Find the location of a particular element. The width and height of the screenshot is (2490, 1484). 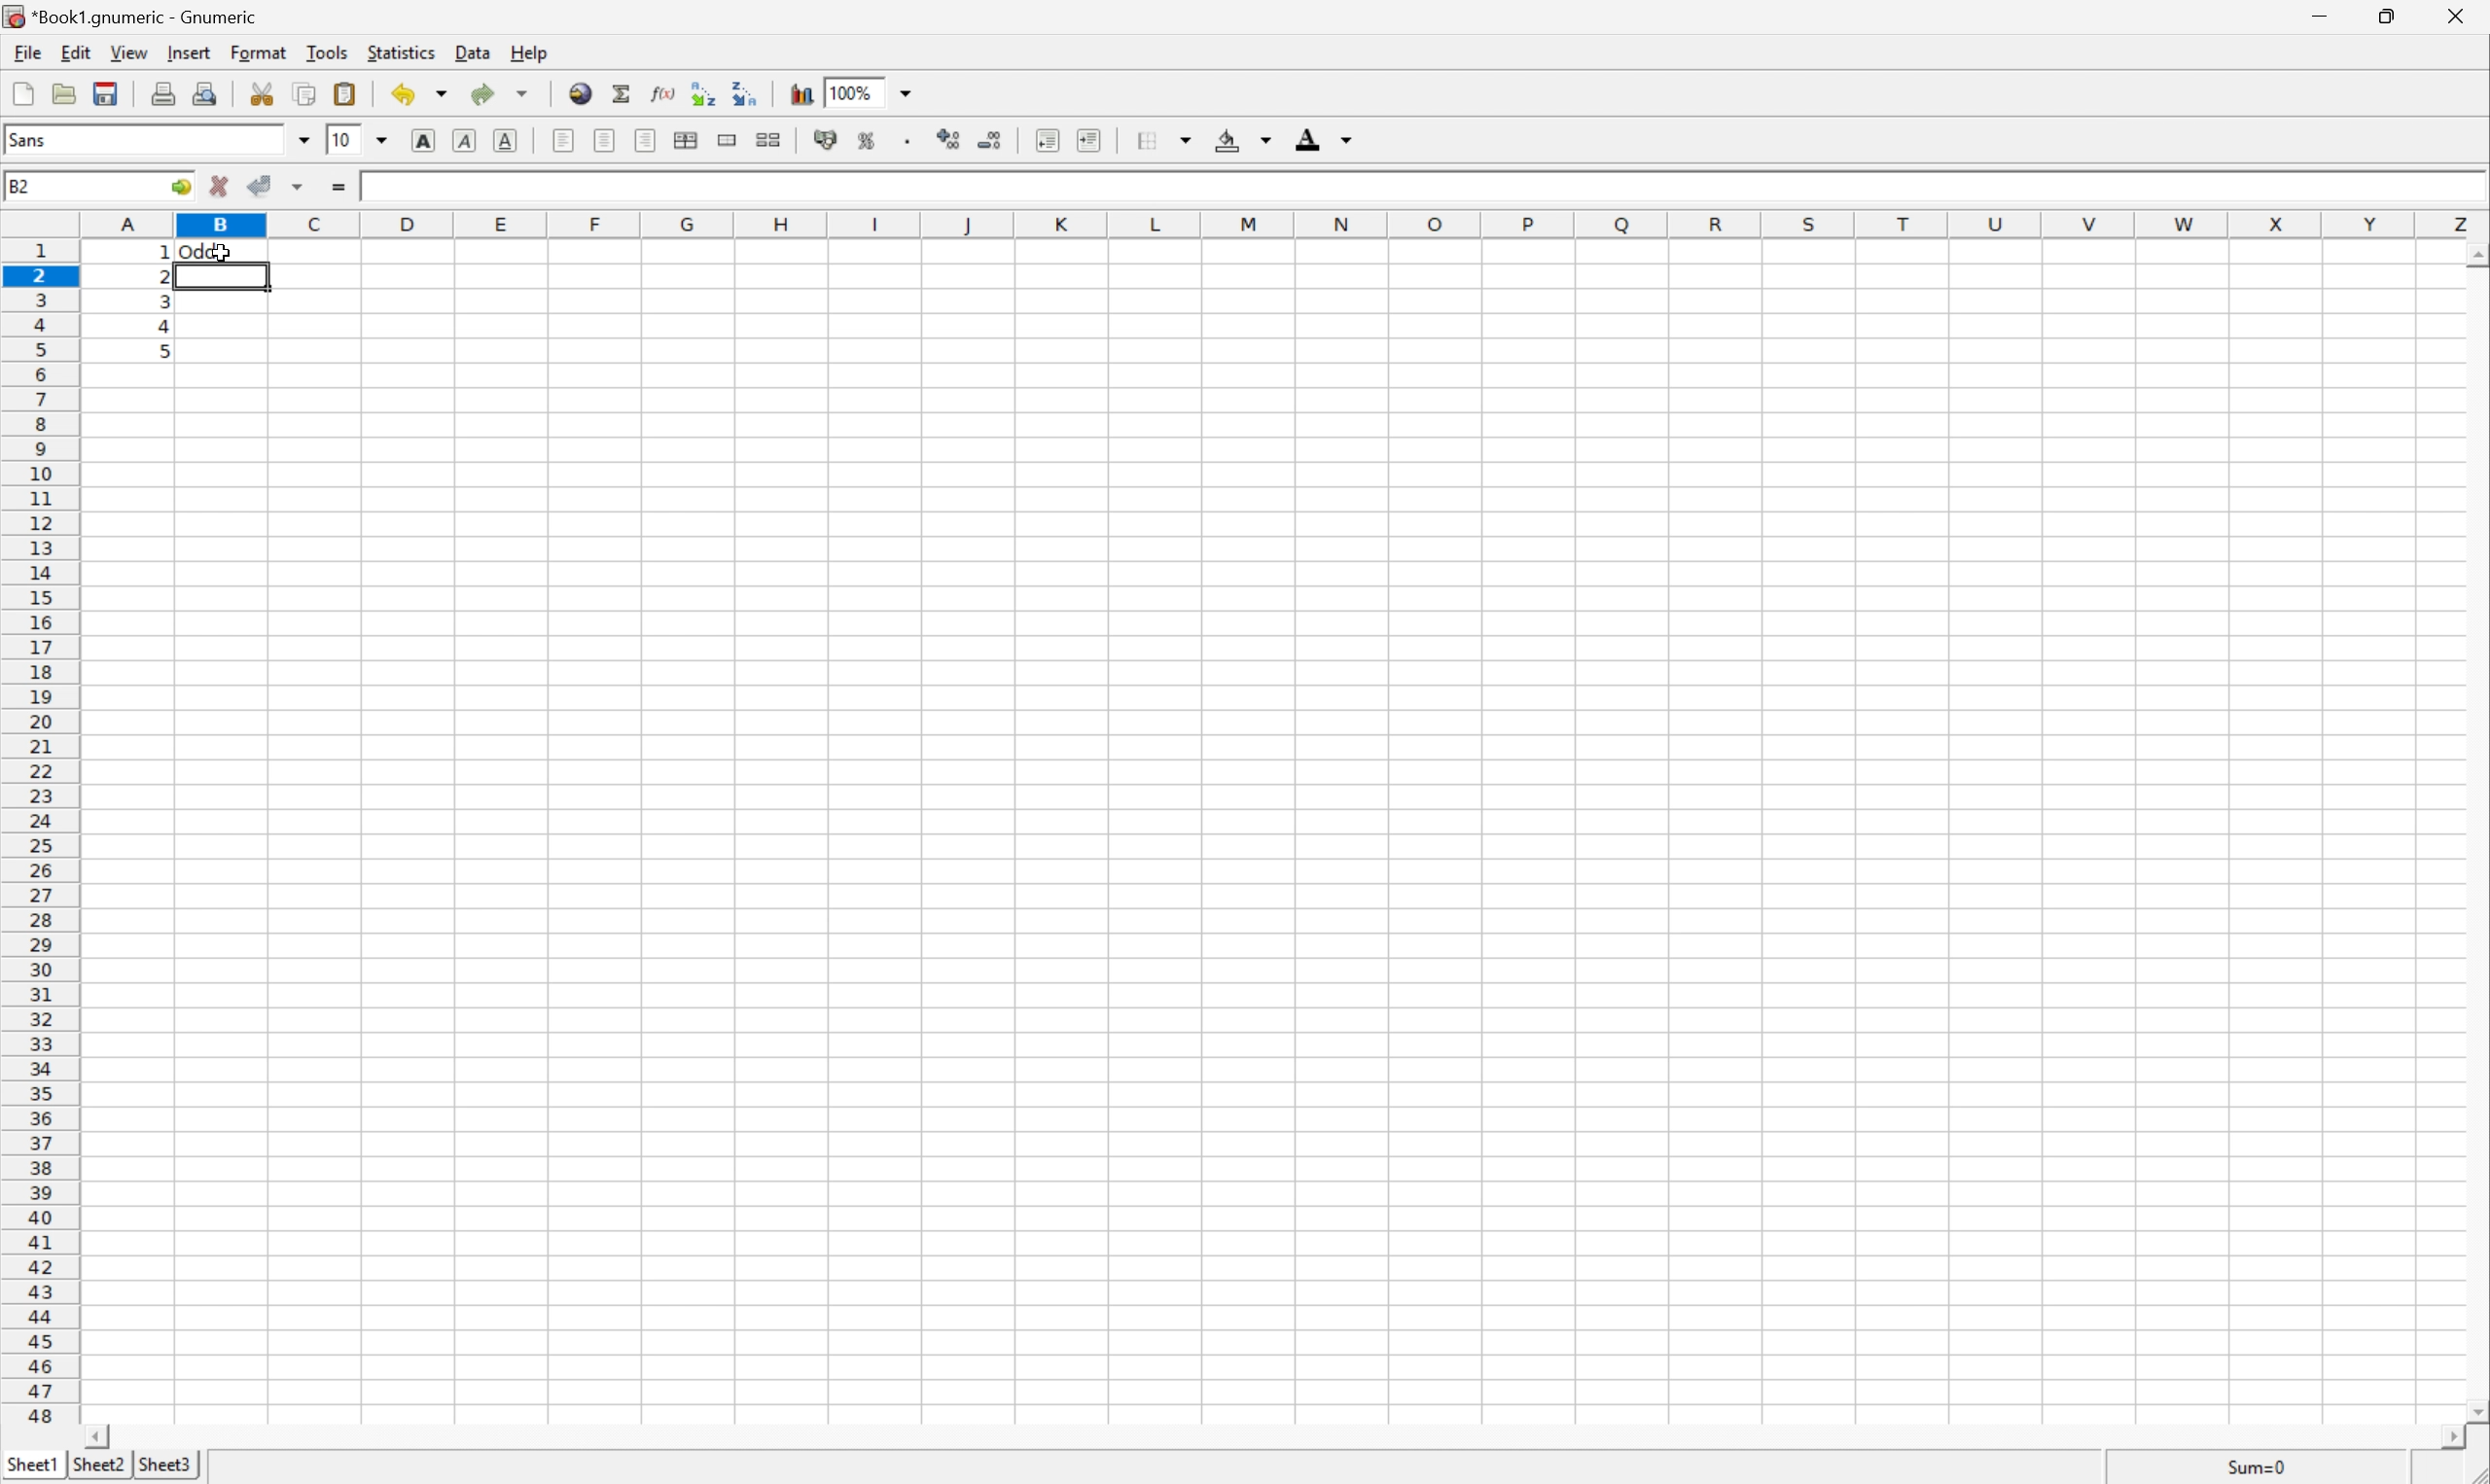

Increase the decimals displayed is located at coordinates (951, 139).